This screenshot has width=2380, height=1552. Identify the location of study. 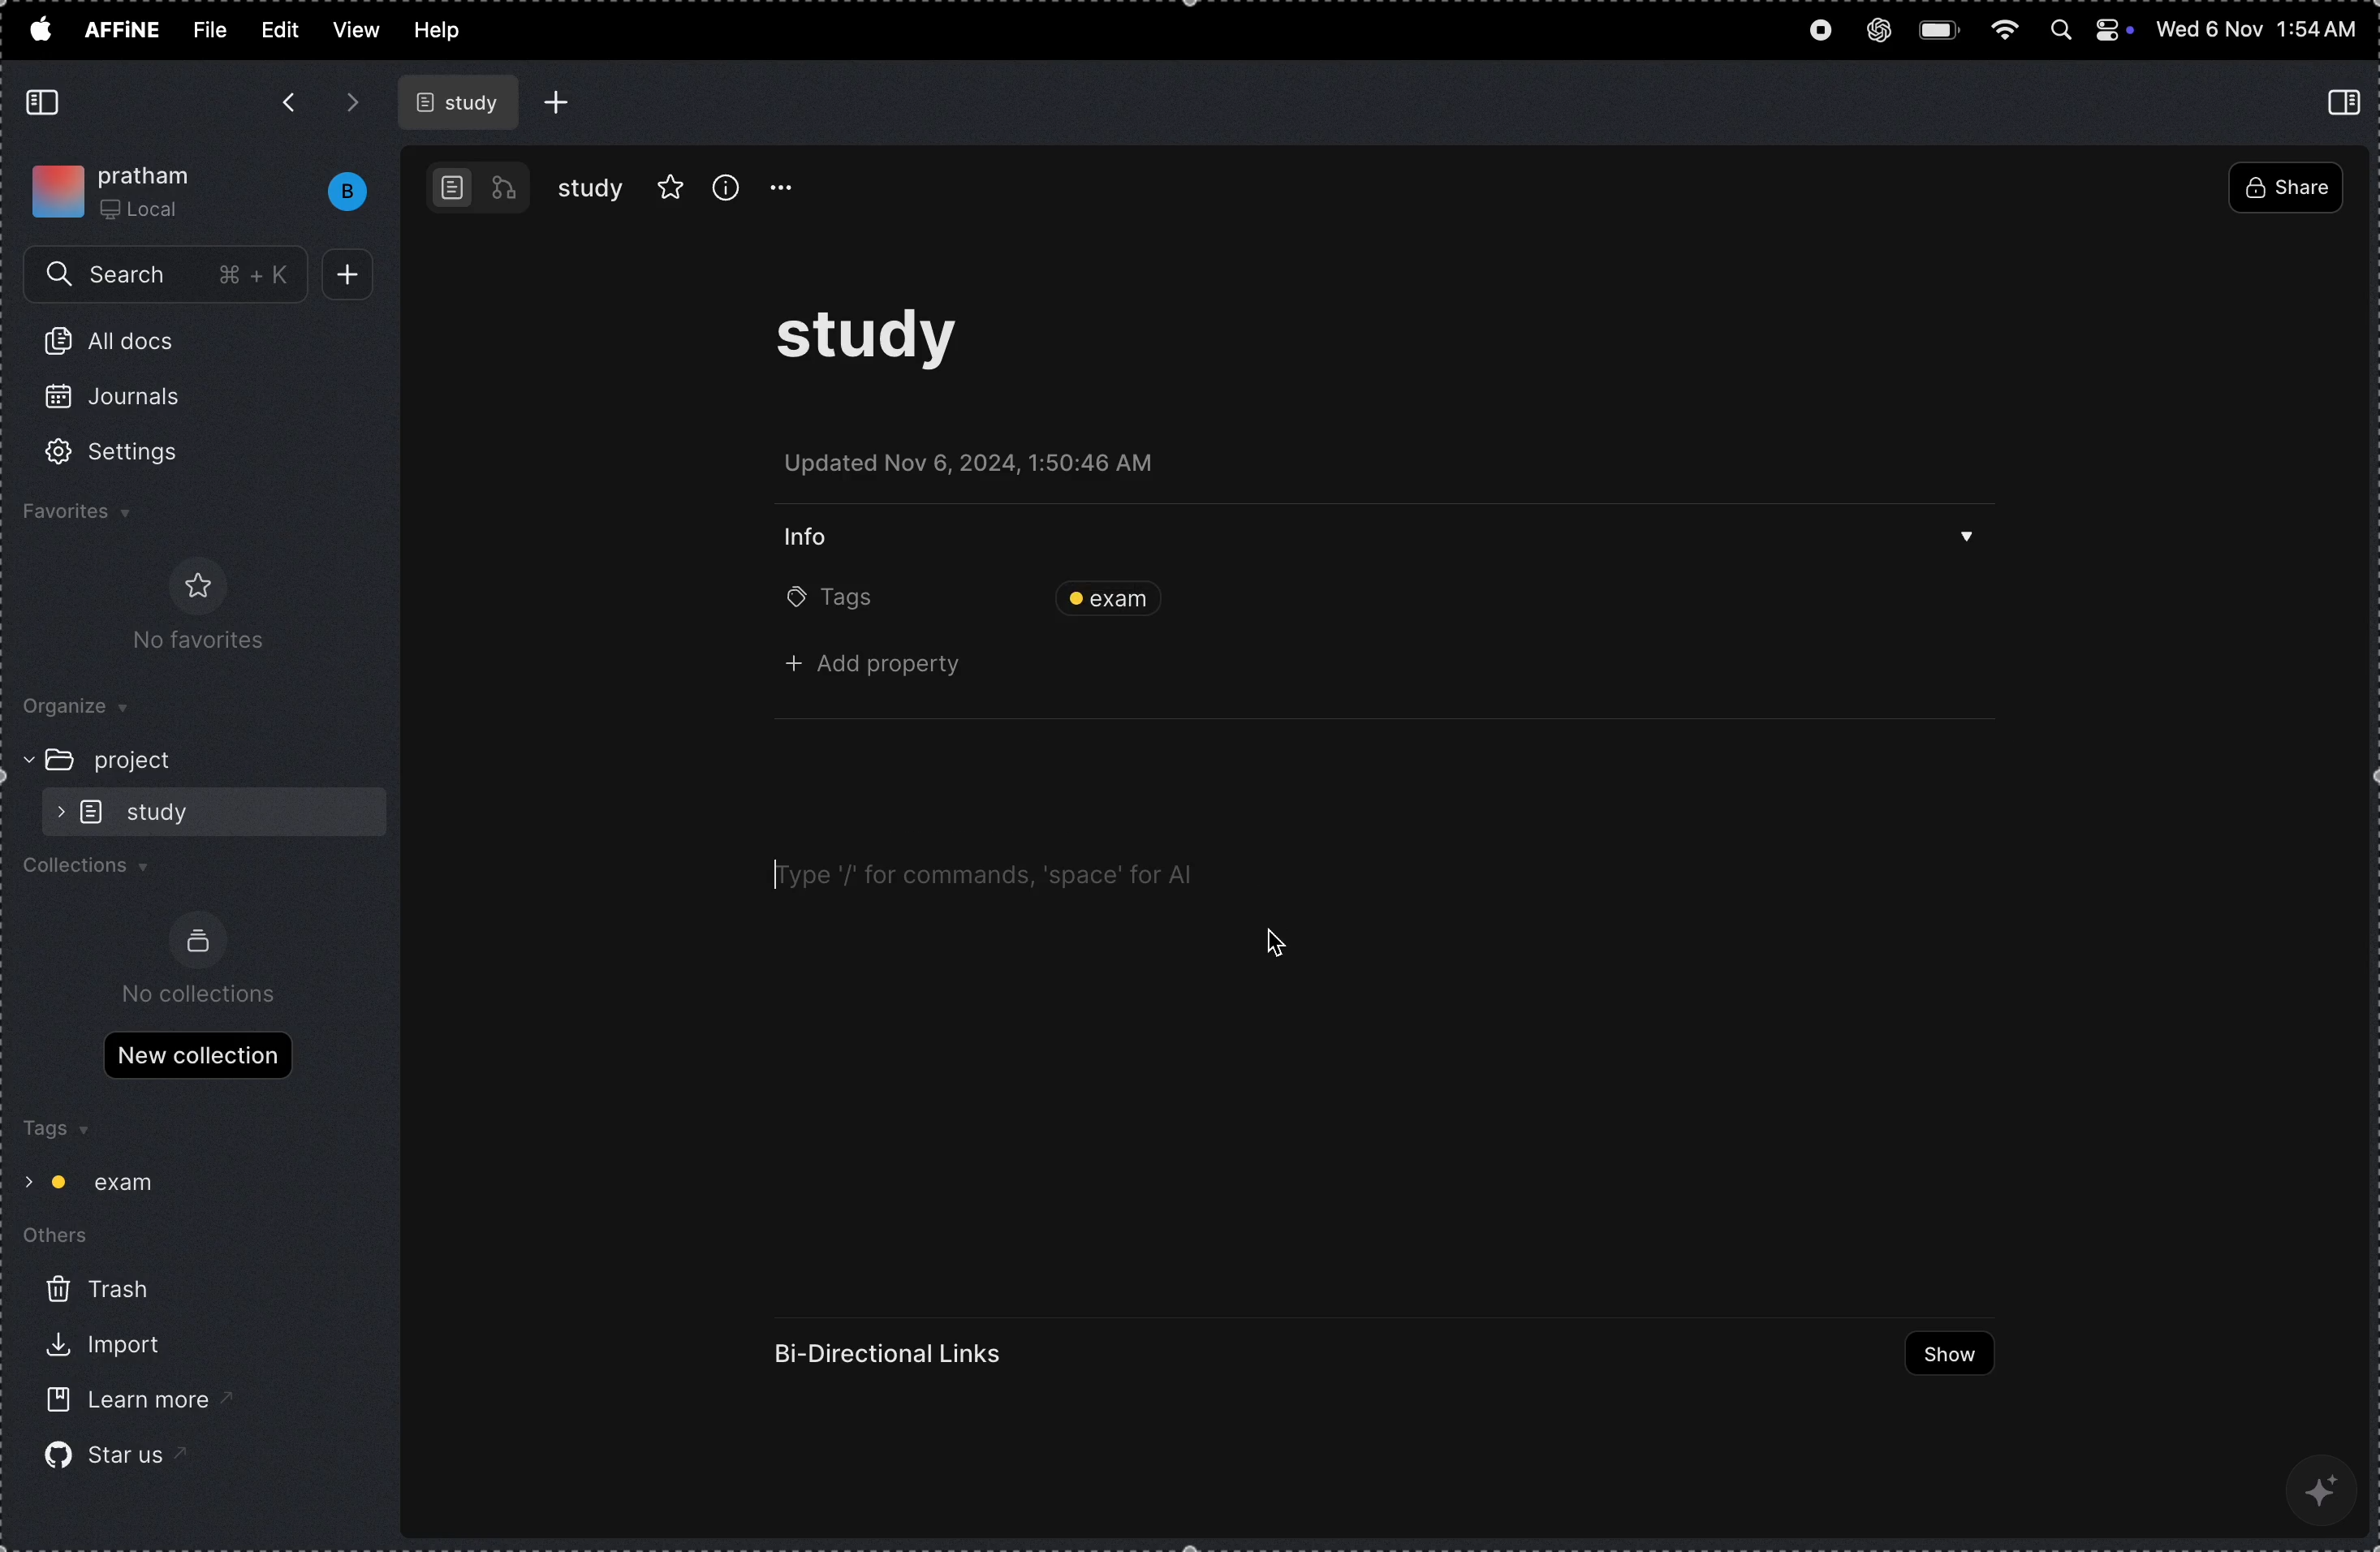
(591, 188).